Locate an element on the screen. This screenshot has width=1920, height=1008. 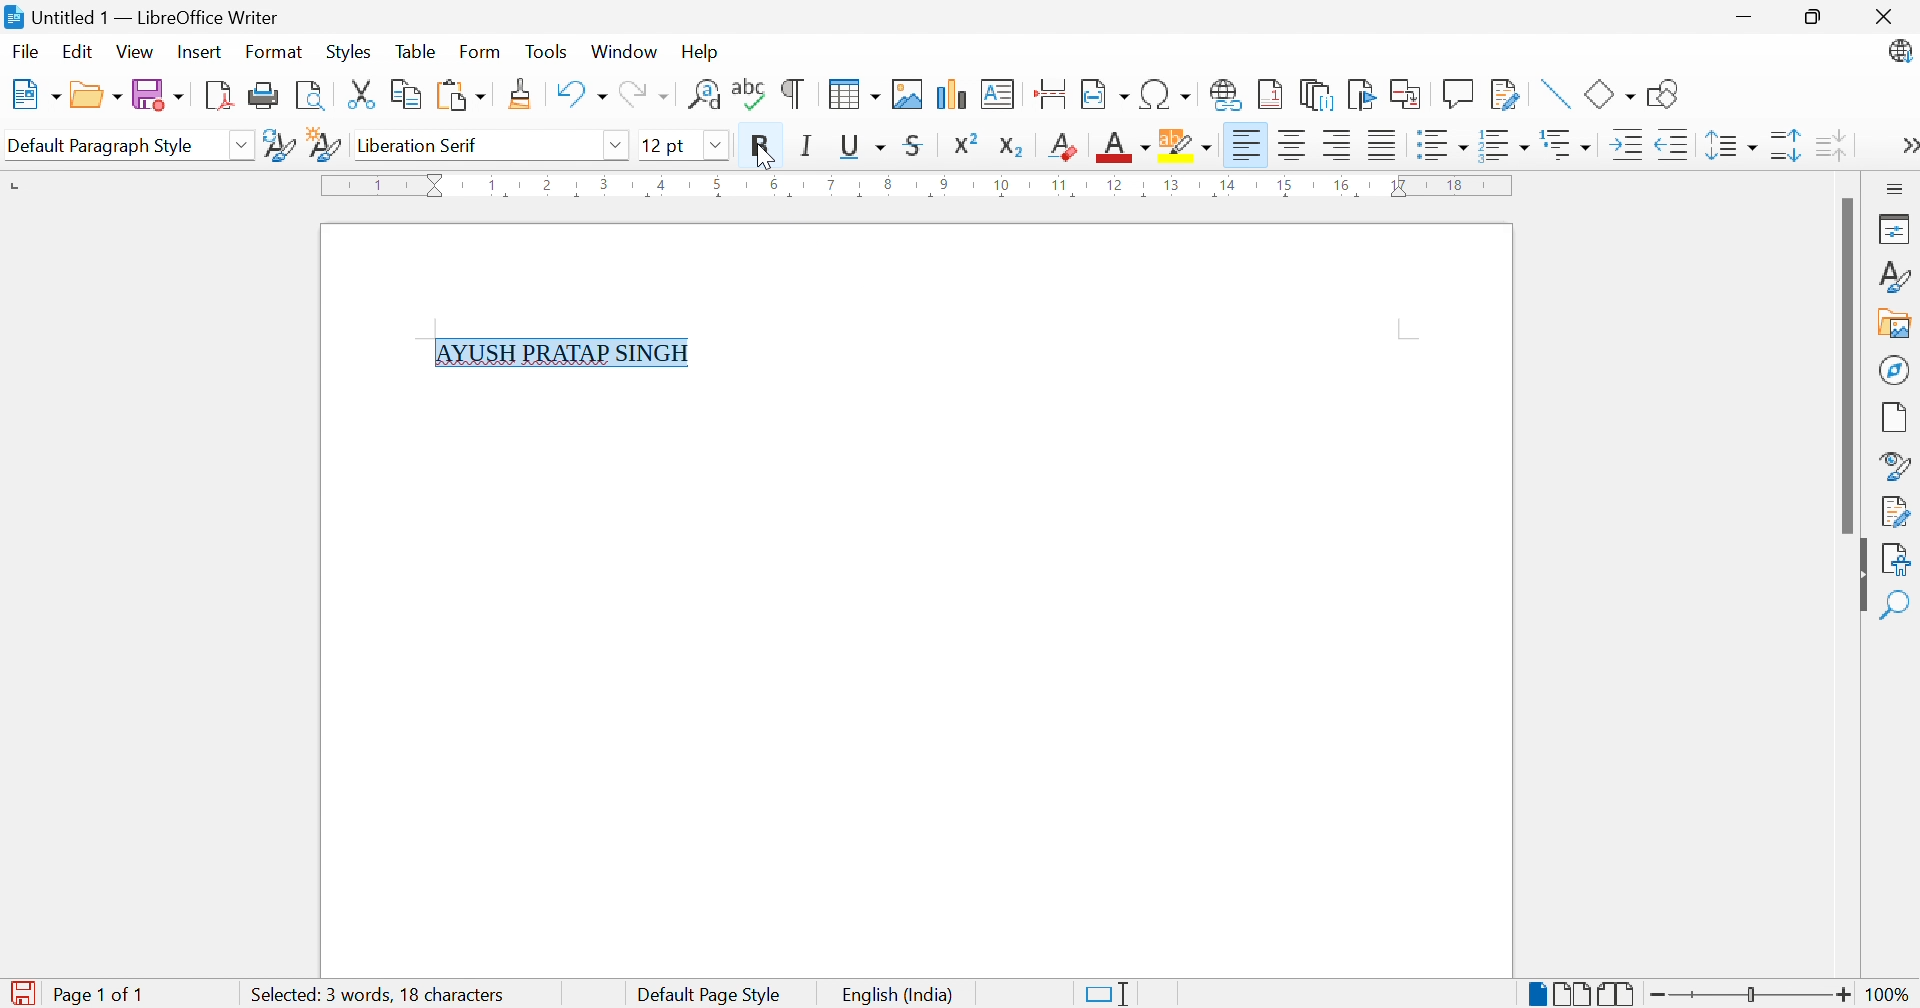
Insert Image is located at coordinates (908, 93).